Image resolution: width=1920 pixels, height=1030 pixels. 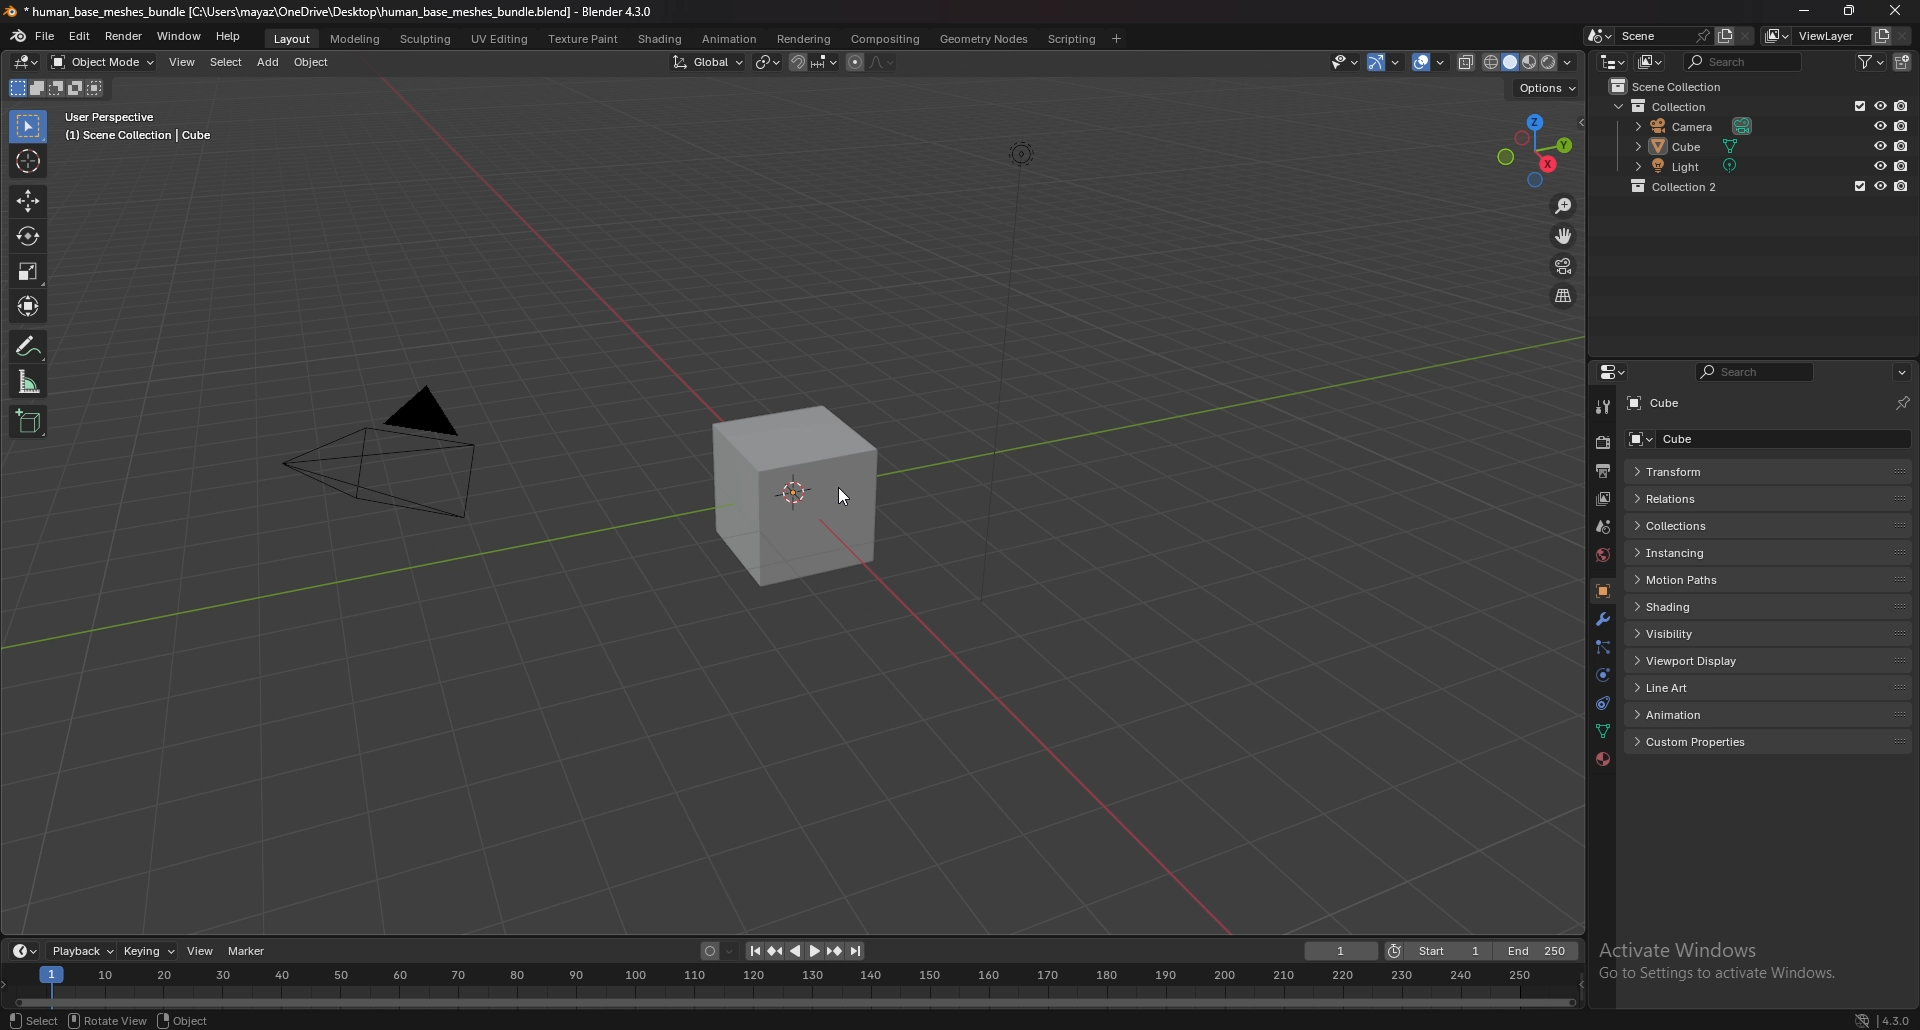 I want to click on hide in viewport, so click(x=1879, y=165).